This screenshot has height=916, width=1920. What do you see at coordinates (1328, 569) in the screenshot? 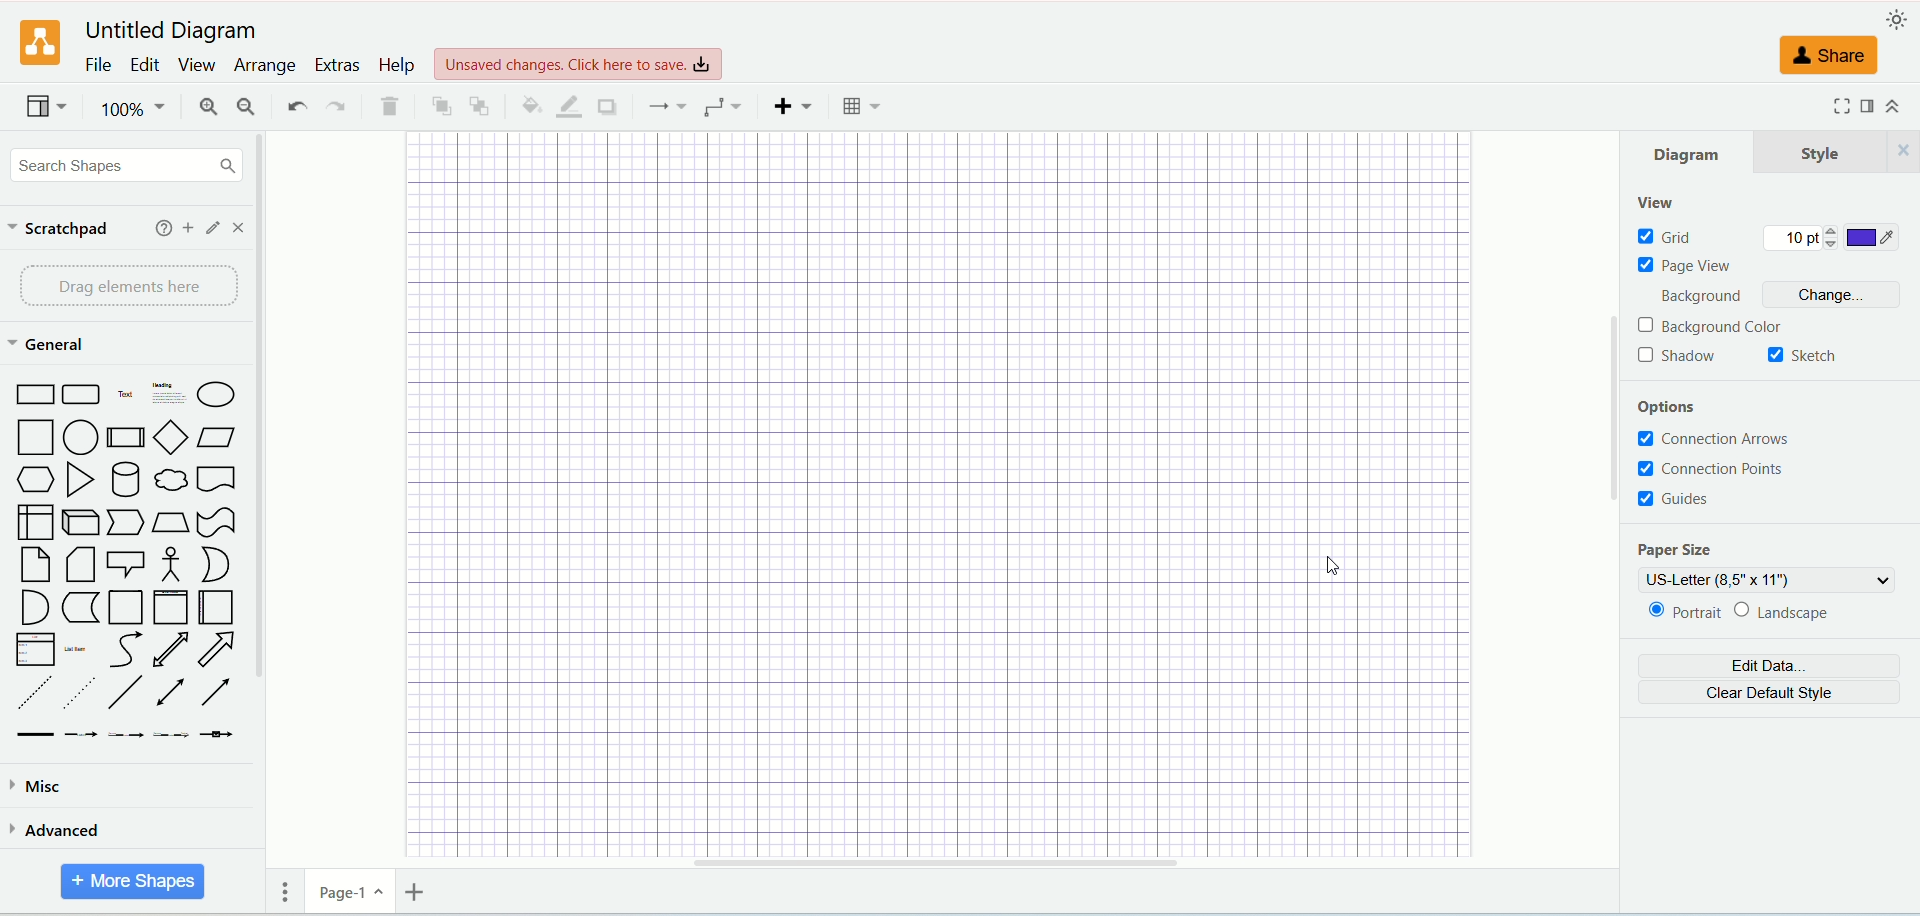
I see `Cursor Position` at bounding box center [1328, 569].